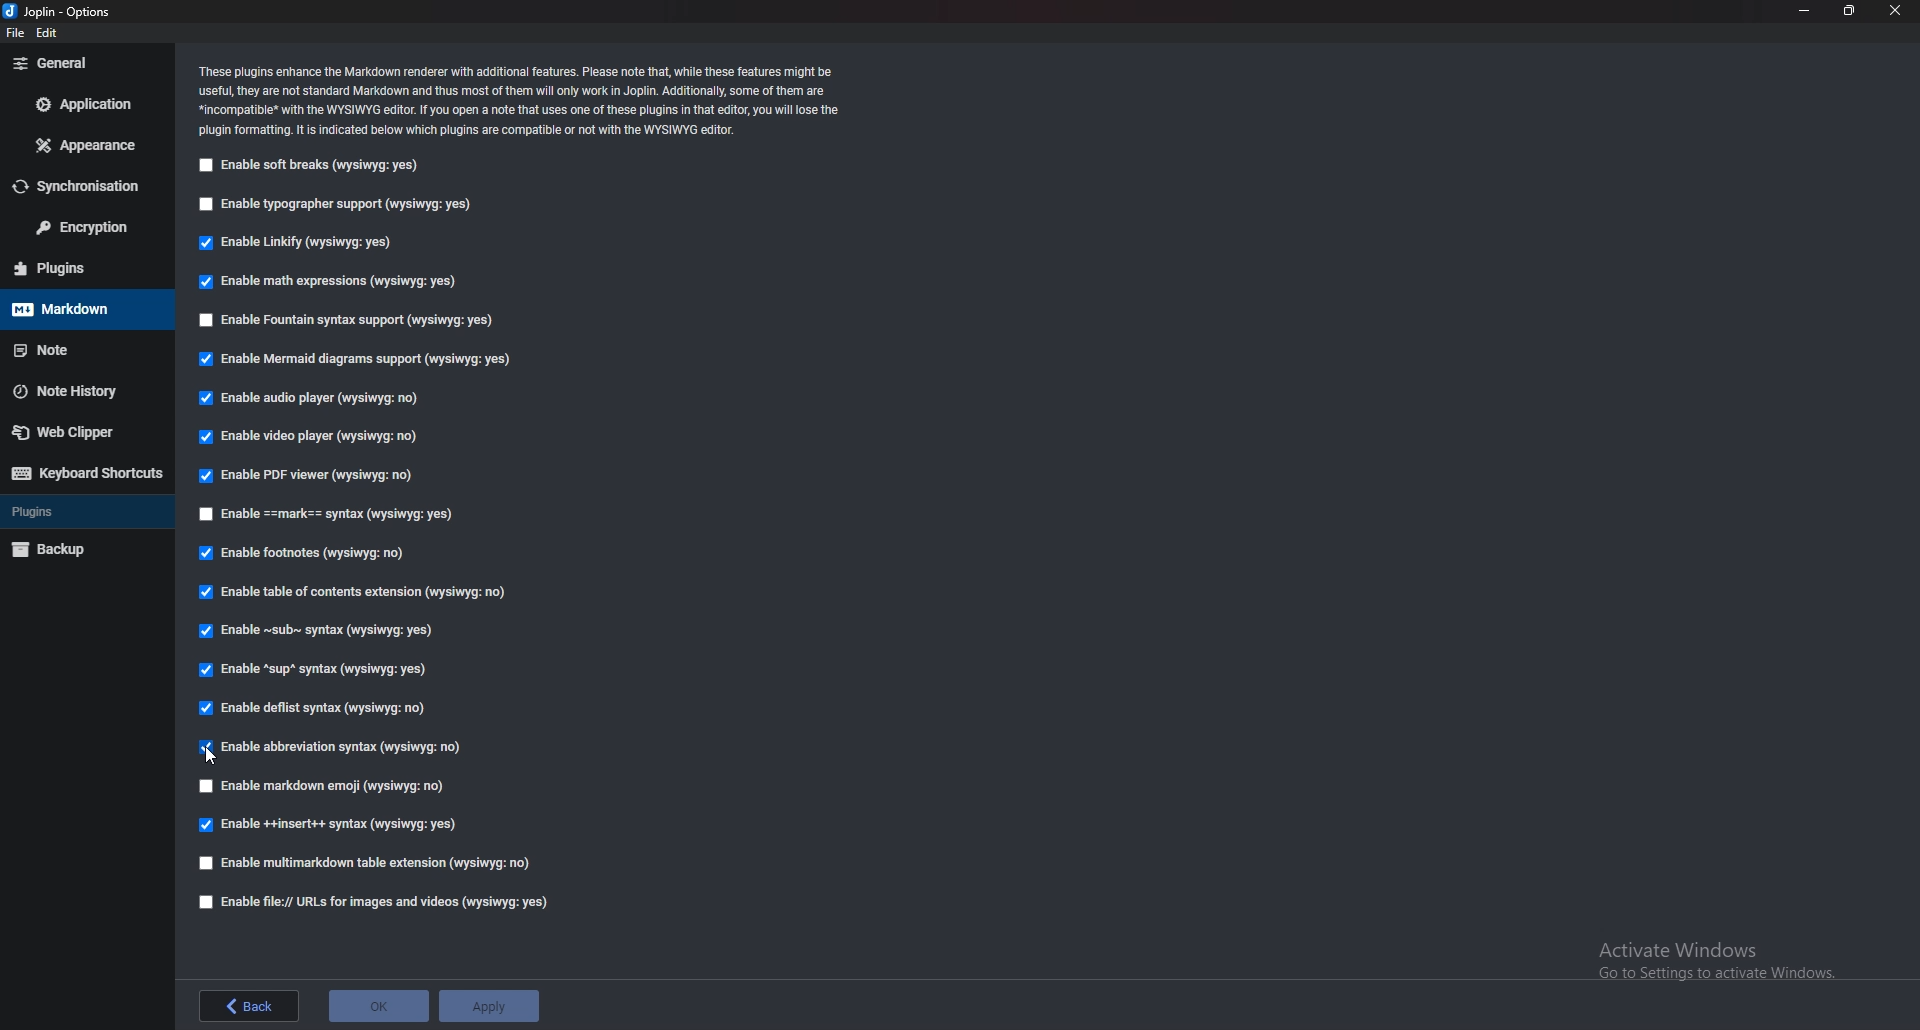 The width and height of the screenshot is (1920, 1030). I want to click on Enable file urls for images and videos, so click(376, 902).